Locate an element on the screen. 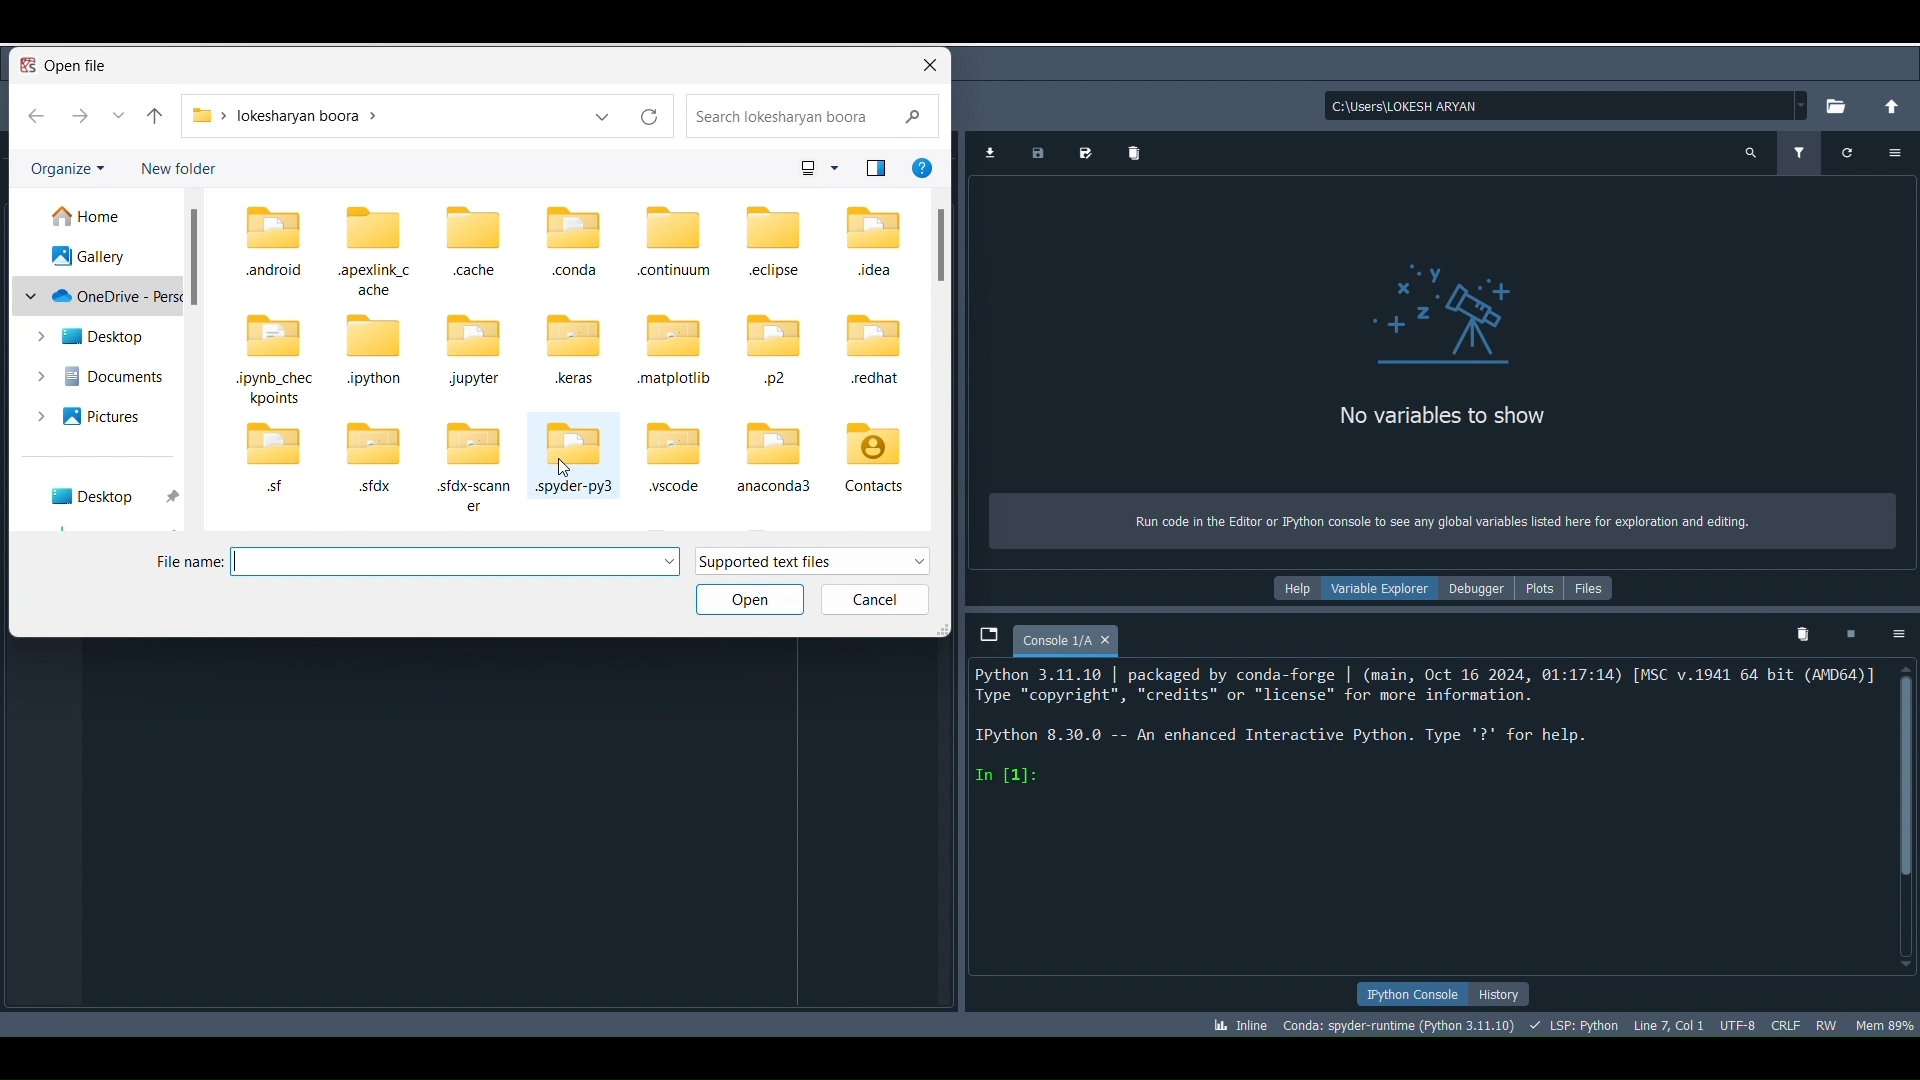 This screenshot has width=1920, height=1080. Documents is located at coordinates (117, 377).